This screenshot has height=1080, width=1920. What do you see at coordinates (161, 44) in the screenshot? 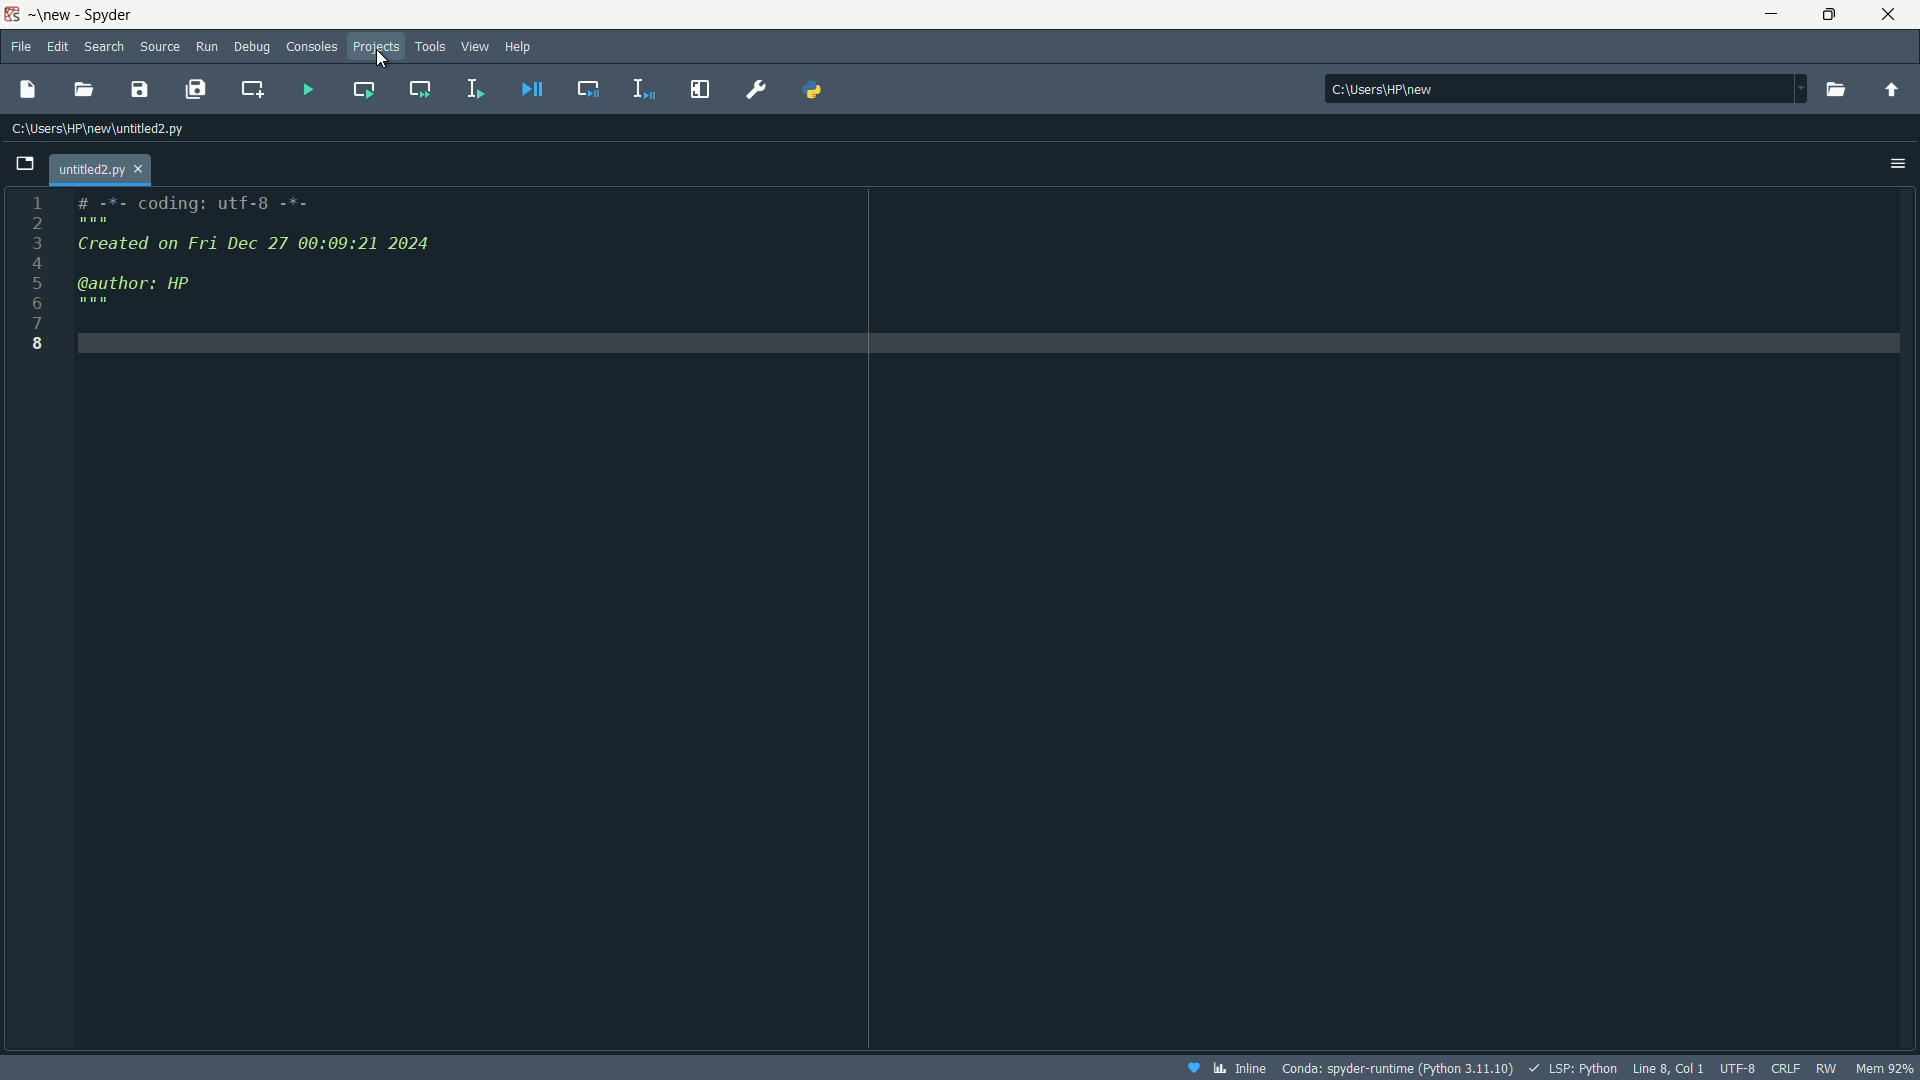
I see `Source` at bounding box center [161, 44].